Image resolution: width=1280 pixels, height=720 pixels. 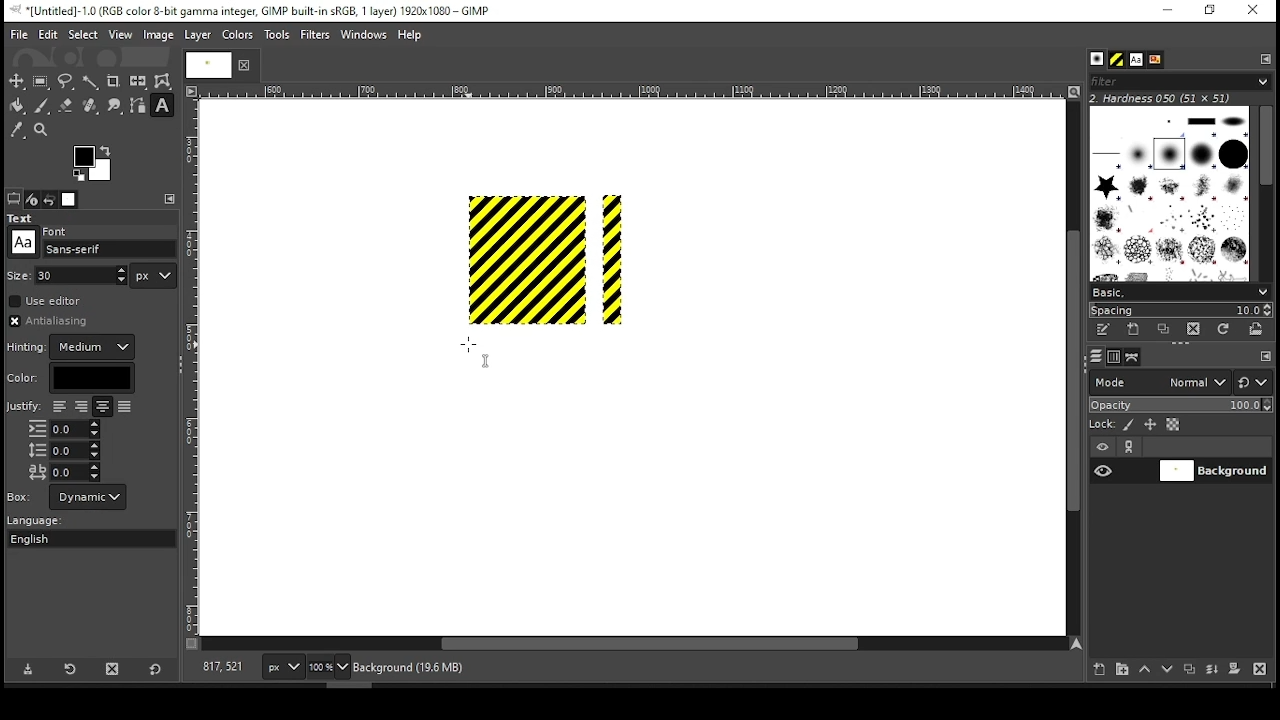 I want to click on edit, so click(x=48, y=34).